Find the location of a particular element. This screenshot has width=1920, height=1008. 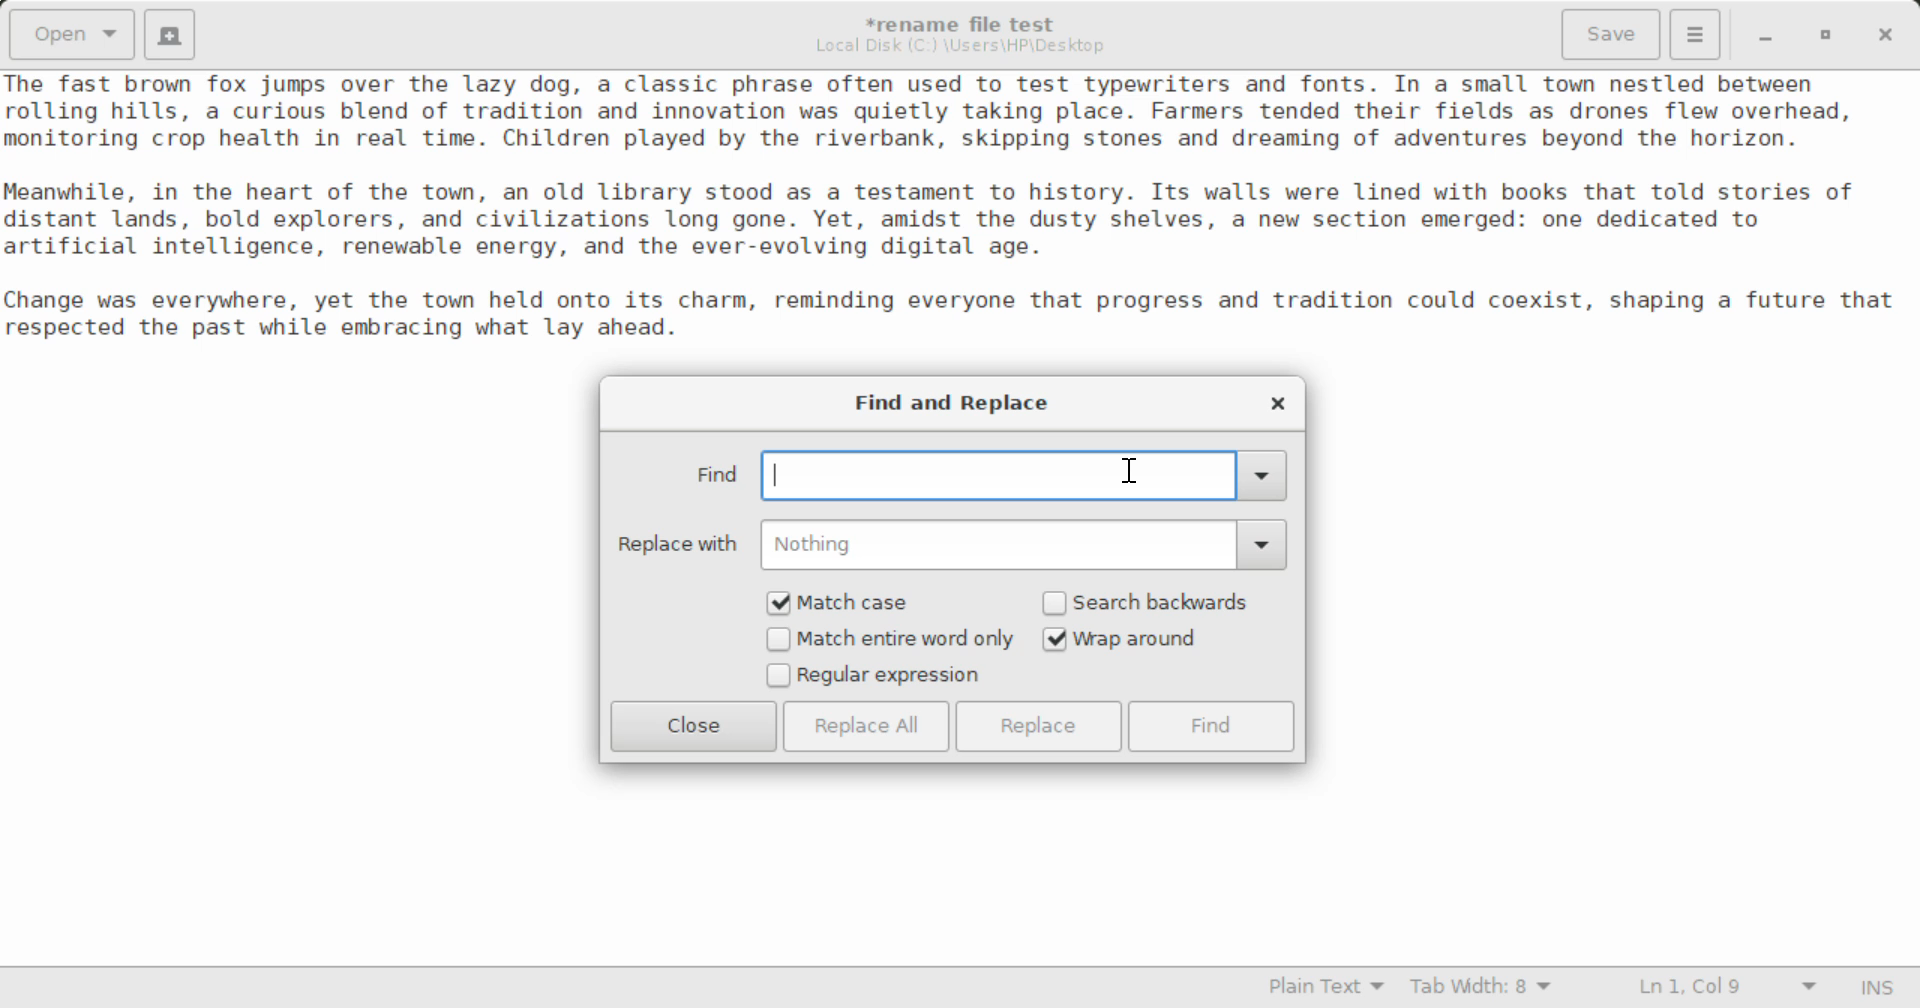

Ihe Tast brown Tox jumps over the lazy dog, a classic phrase often used to test typewriters and fonts. In a small town nestled between
rolling hills, a curious blend of tradition and innovation was quietly taking place. Farmers tended their fields as drones flew overhead,
nonitoring crop health in real time. Children played by the riverbank, skipping stones and dreaming of adventures beyond the horizon.
leanwhile, in the heart of the town, an old library stood as a testament to history. Its walls were lined with books that told stories of
iistant lands, bold explorers, and civilizations long gone. Yet, amidst the dusty shelves, a new section emerged: one dedicated to
artificial intelligence, renewable energy, and the ever-evolving digital age.

“hange was everywhere, yet the town held onto its charm, reminding everyone that progress and tradition could coexist, shaping a future that
respected the past while embracing what lay ahead. is located at coordinates (960, 210).